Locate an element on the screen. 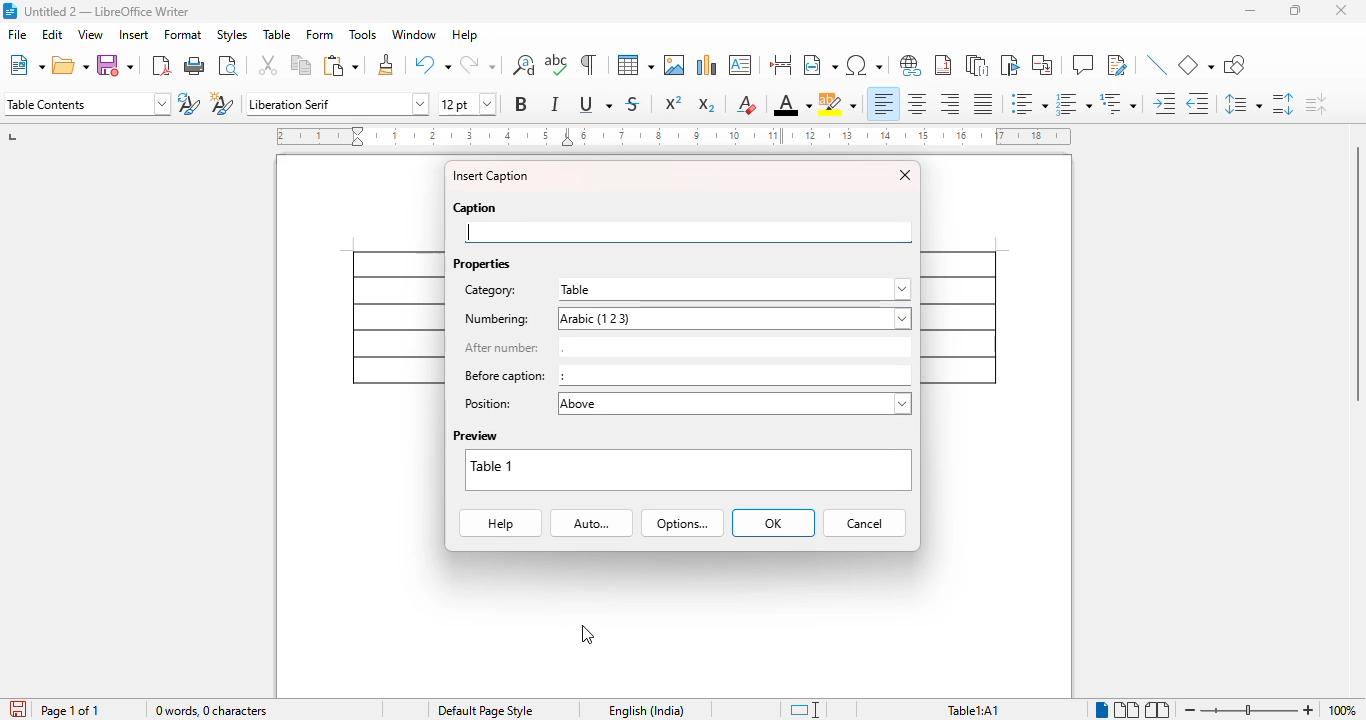 This screenshot has width=1366, height=720. basic shapes is located at coordinates (1195, 65).